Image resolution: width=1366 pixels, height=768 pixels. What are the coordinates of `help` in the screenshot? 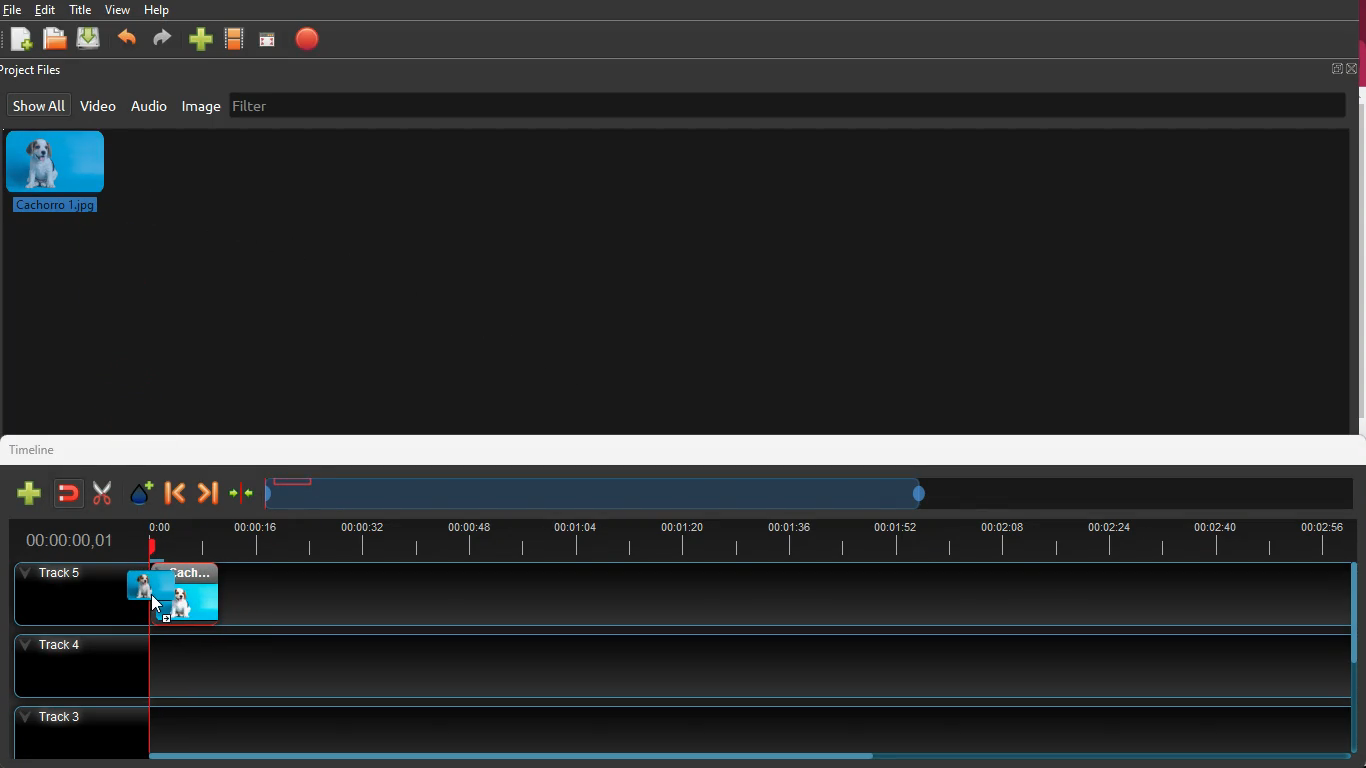 It's located at (158, 12).